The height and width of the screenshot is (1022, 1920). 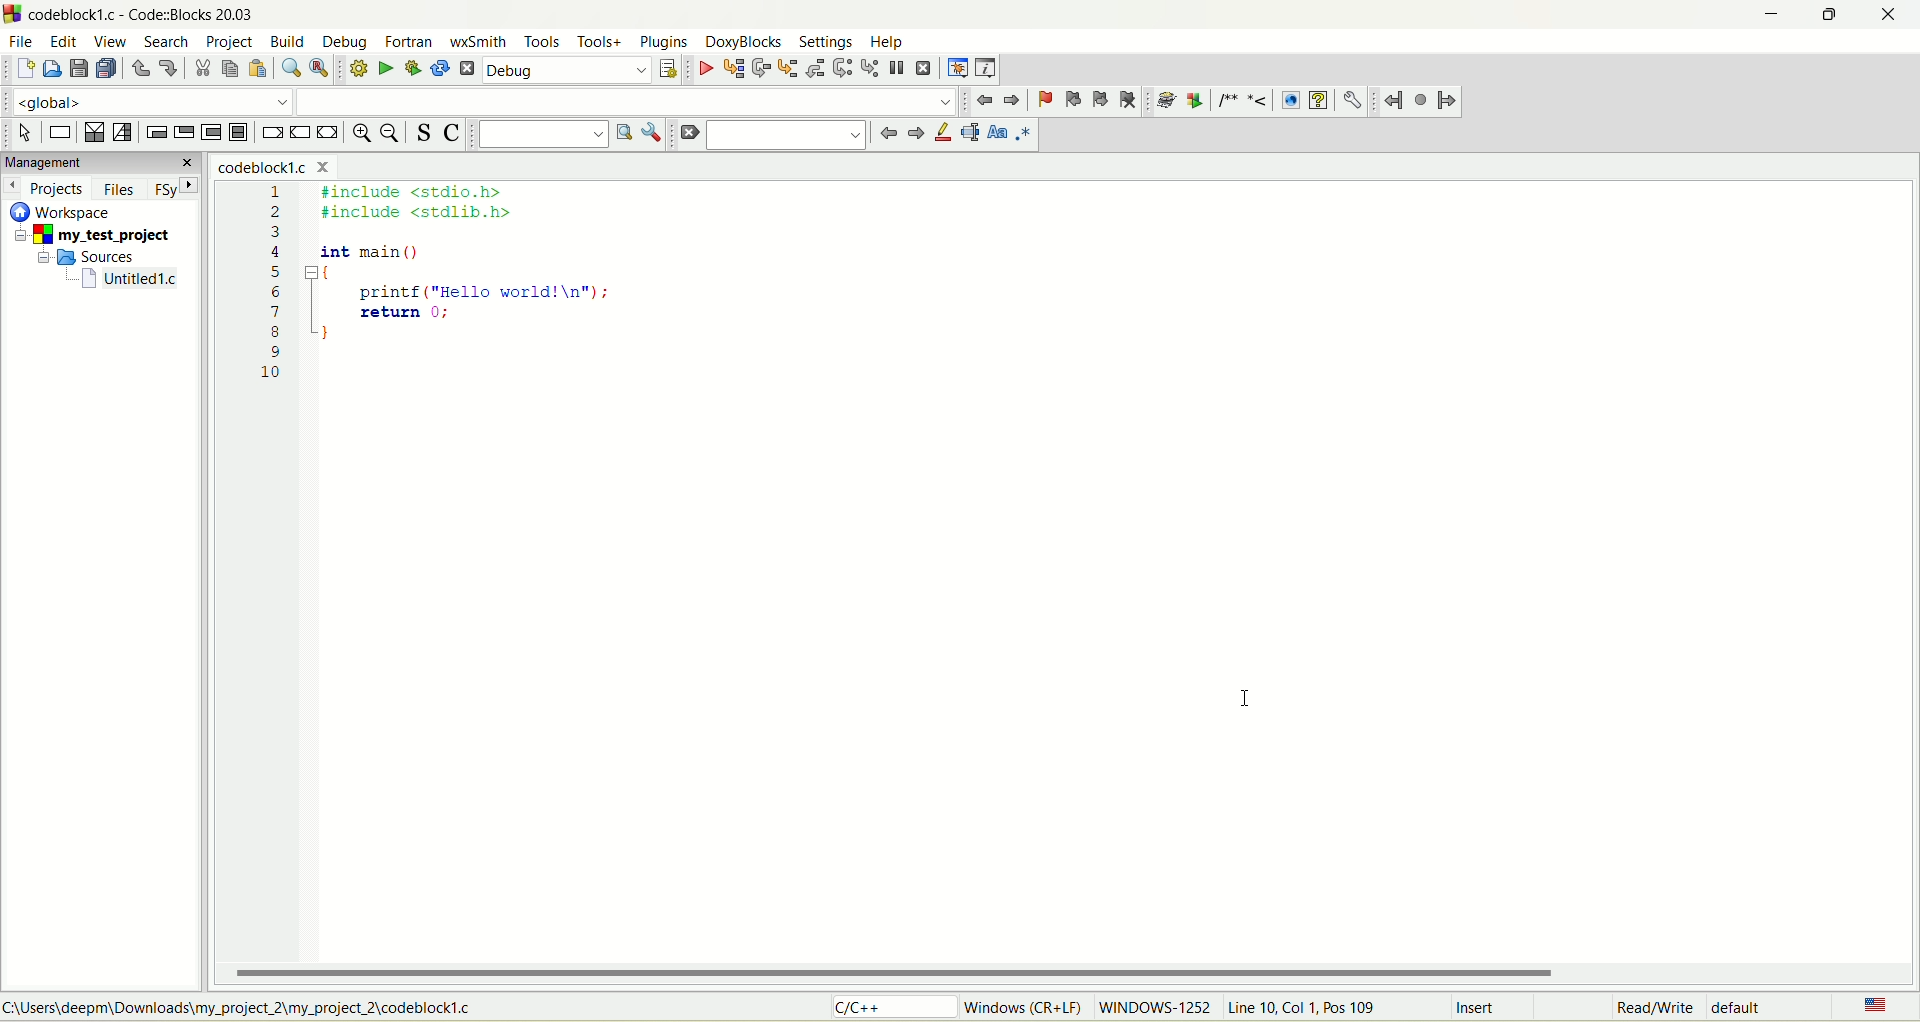 What do you see at coordinates (468, 72) in the screenshot?
I see `abort` at bounding box center [468, 72].